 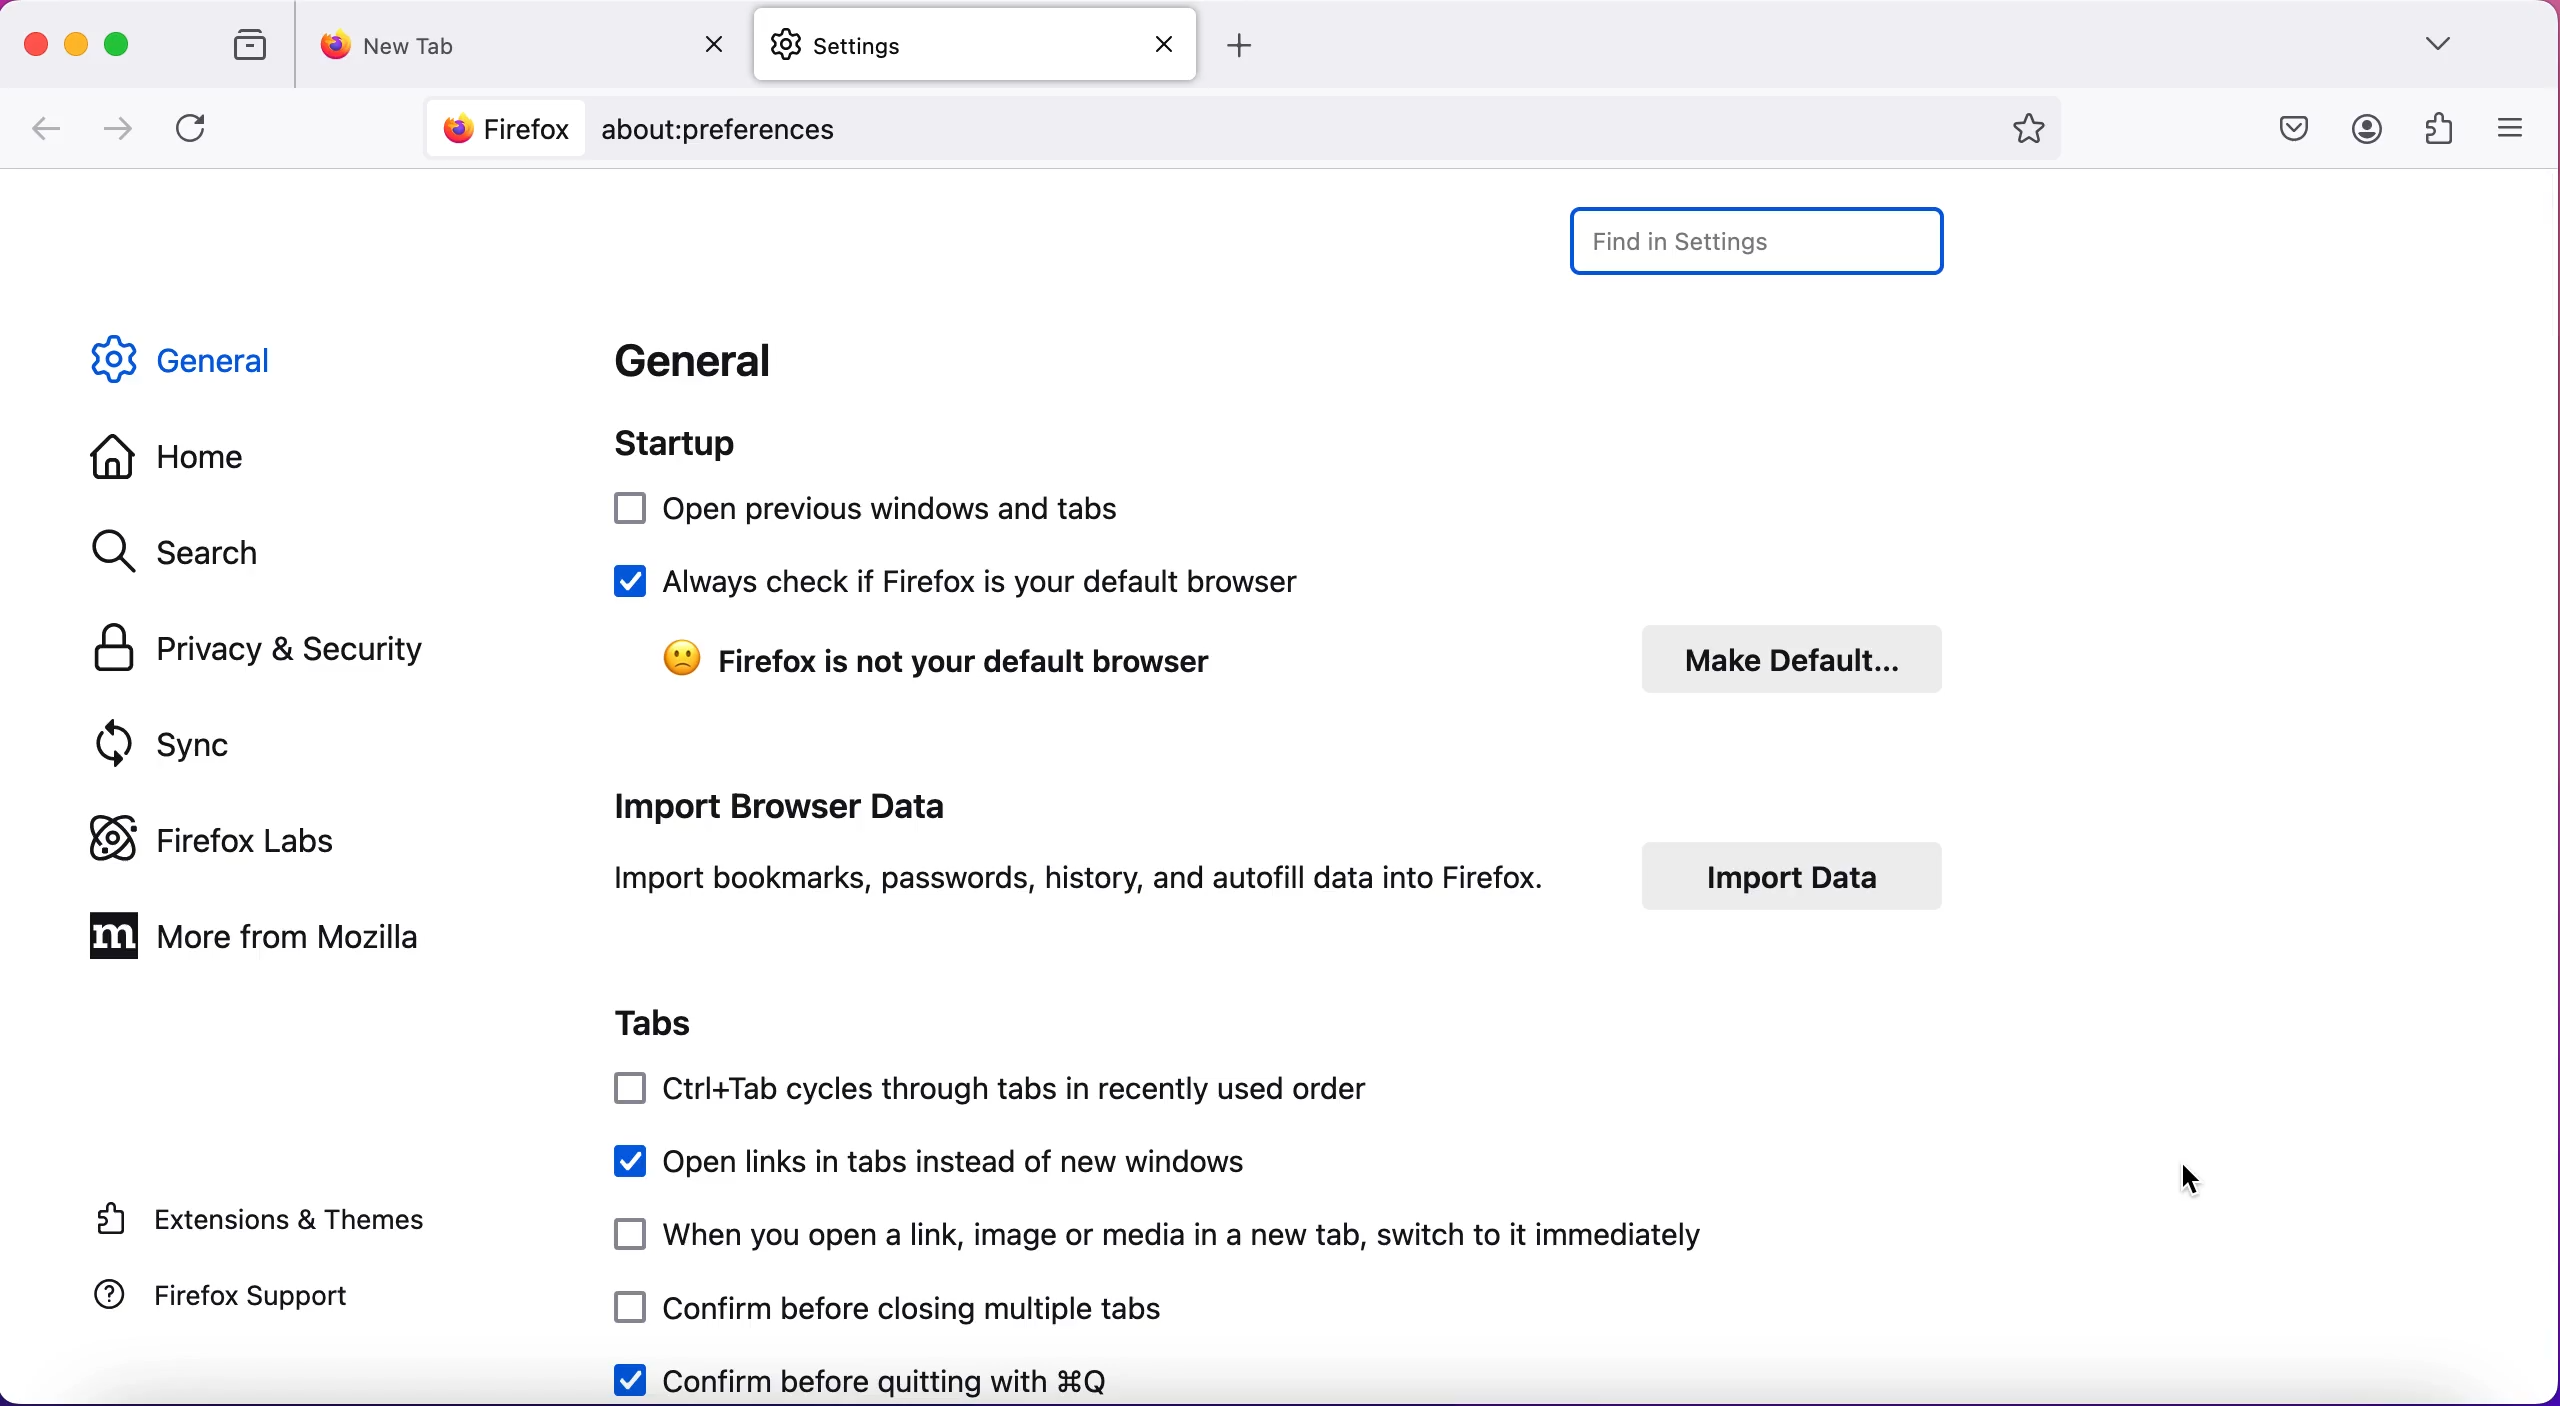 What do you see at coordinates (206, 353) in the screenshot?
I see `general` at bounding box center [206, 353].